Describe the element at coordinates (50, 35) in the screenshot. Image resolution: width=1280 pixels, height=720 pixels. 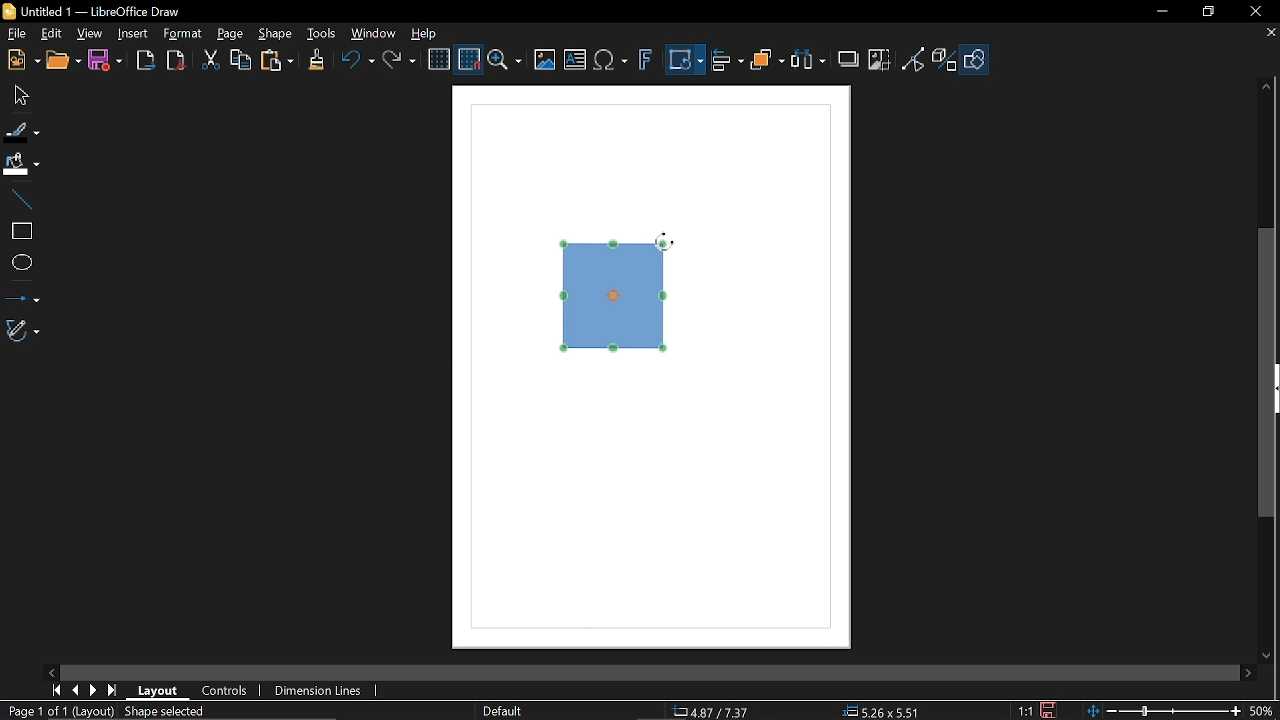
I see `Edit` at that location.